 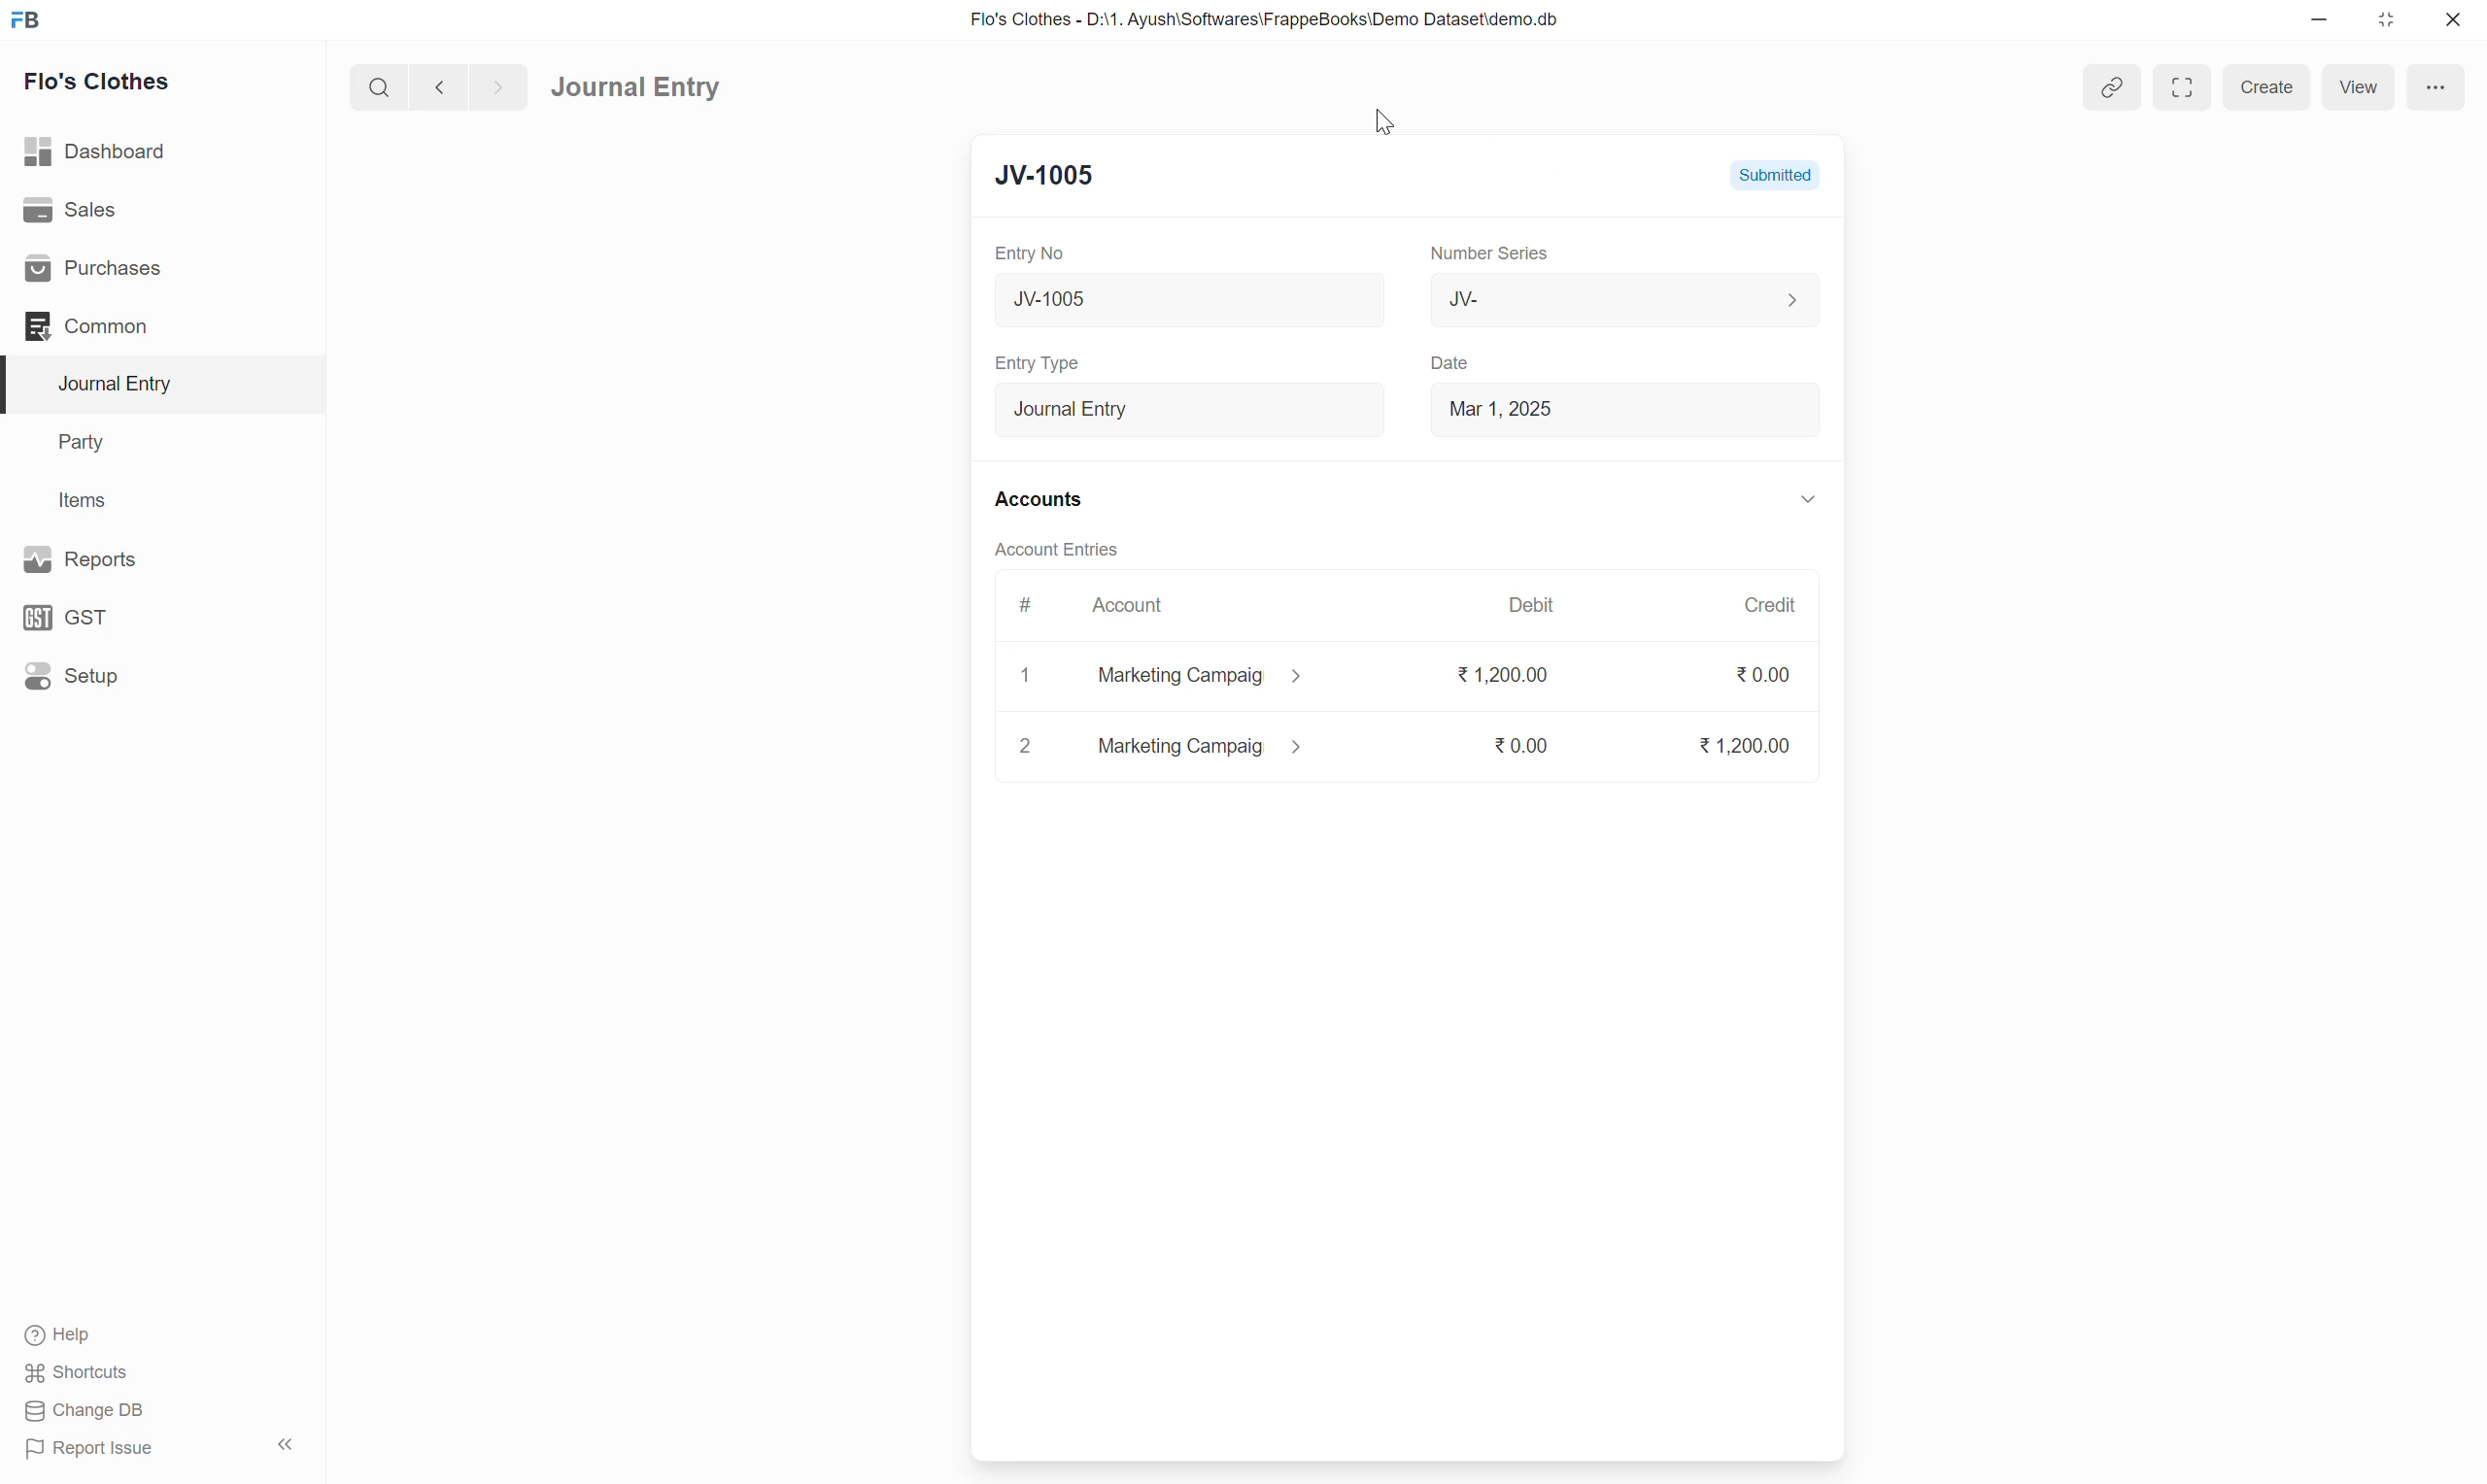 I want to click on marketing campaig, so click(x=1215, y=677).